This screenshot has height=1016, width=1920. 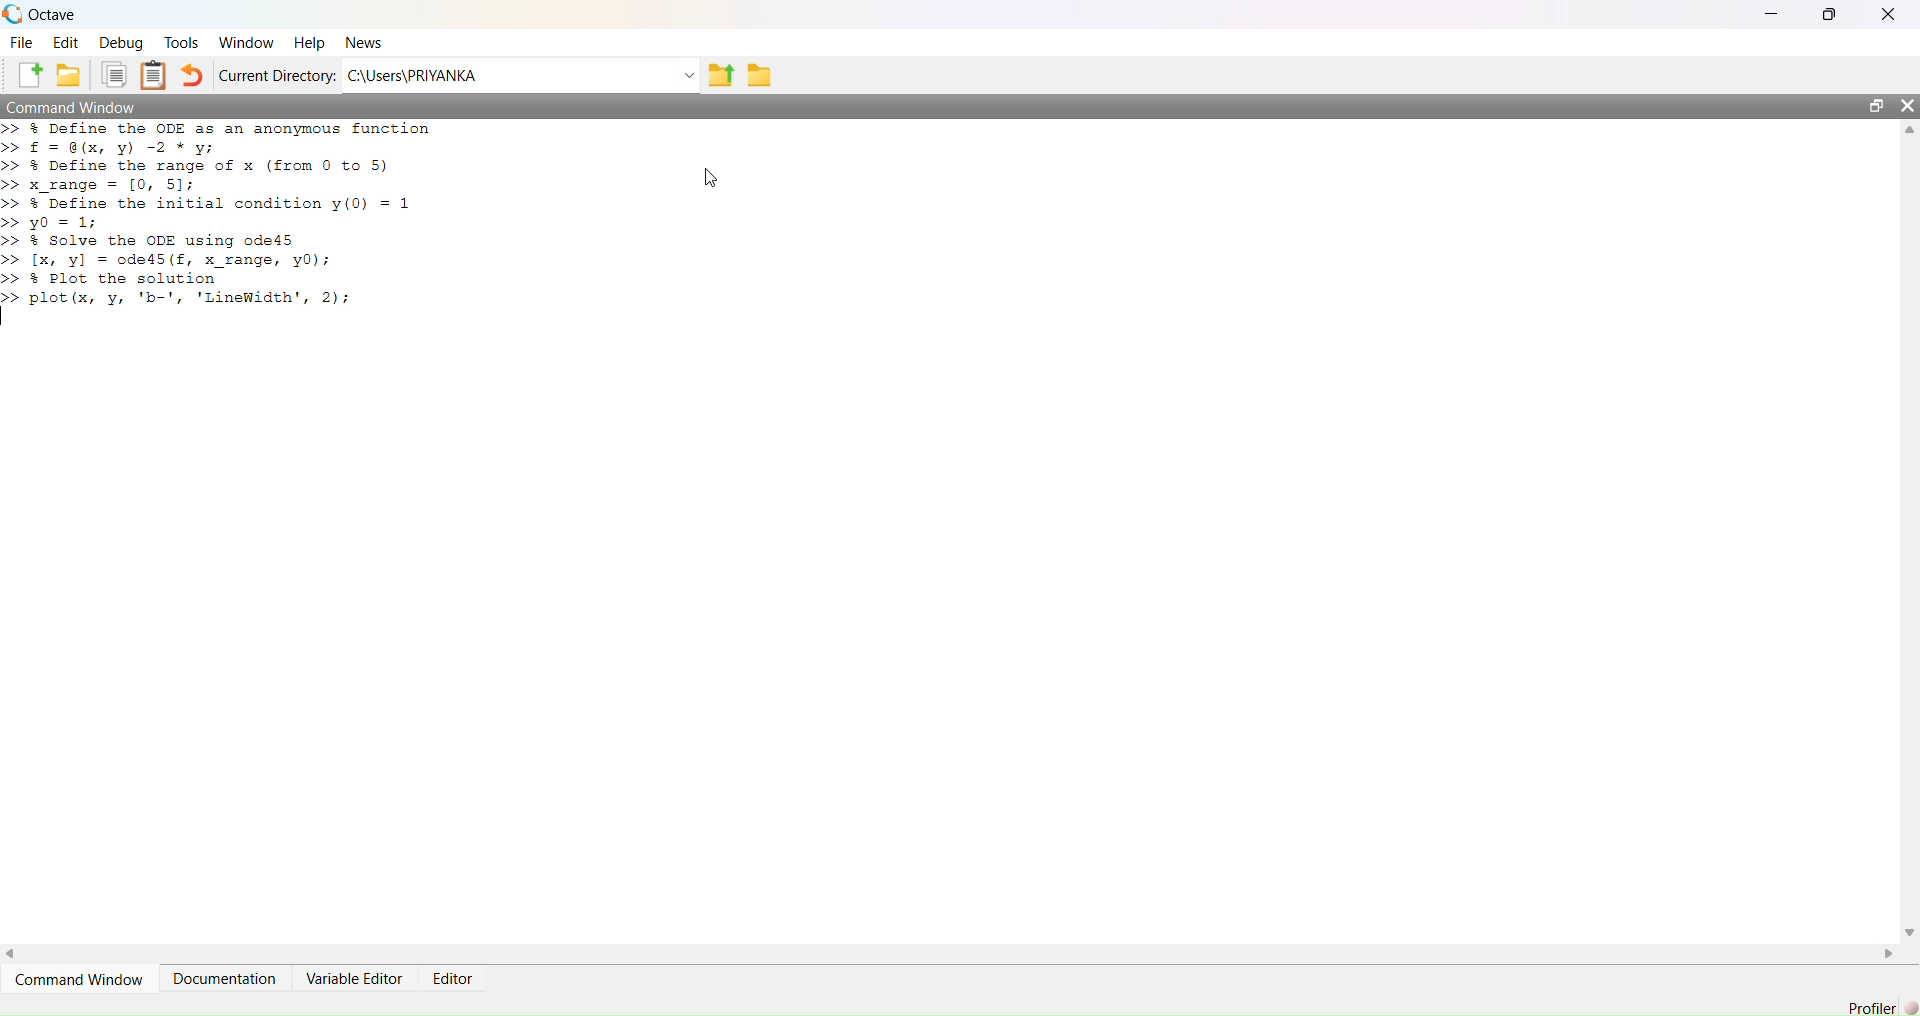 What do you see at coordinates (154, 75) in the screenshot?
I see `Paste` at bounding box center [154, 75].